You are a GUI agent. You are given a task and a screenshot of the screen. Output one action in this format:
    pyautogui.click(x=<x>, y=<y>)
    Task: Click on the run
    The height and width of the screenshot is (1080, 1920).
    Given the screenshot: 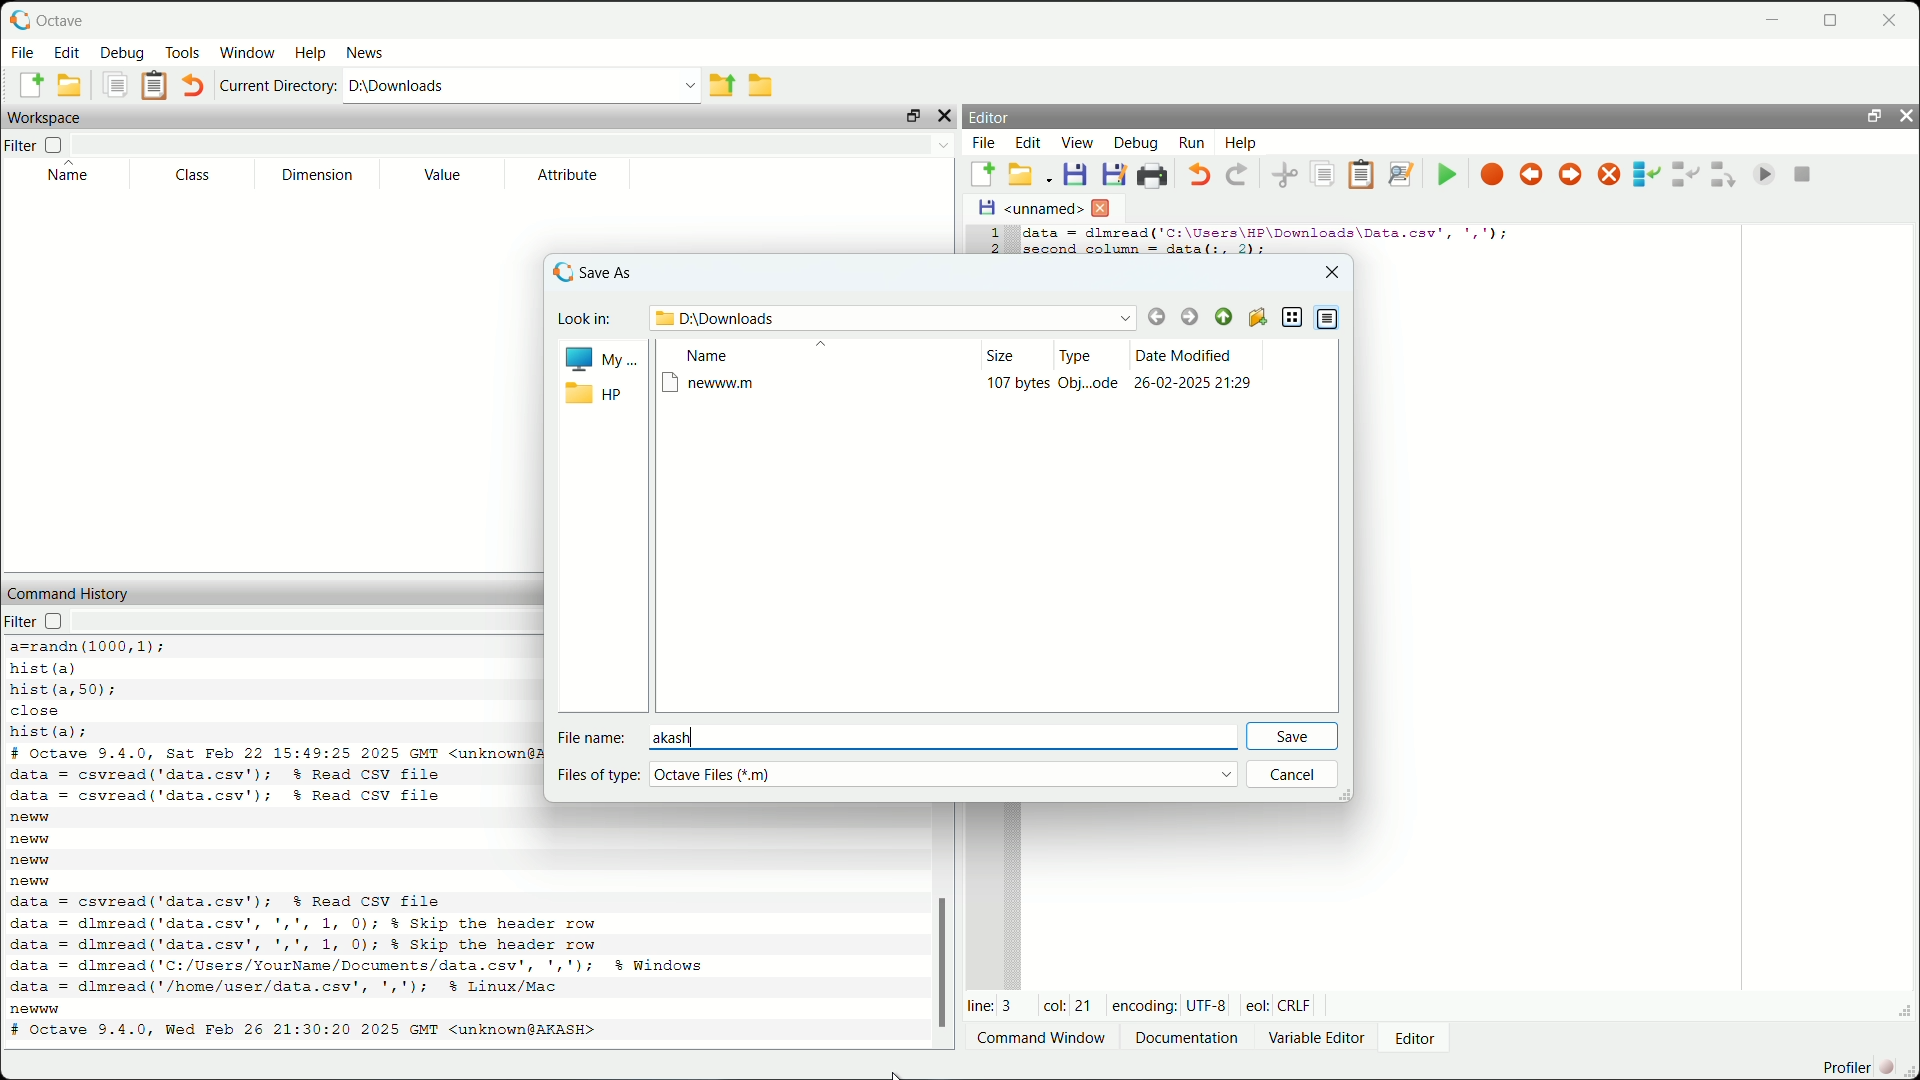 What is the action you would take?
    pyautogui.click(x=1188, y=142)
    